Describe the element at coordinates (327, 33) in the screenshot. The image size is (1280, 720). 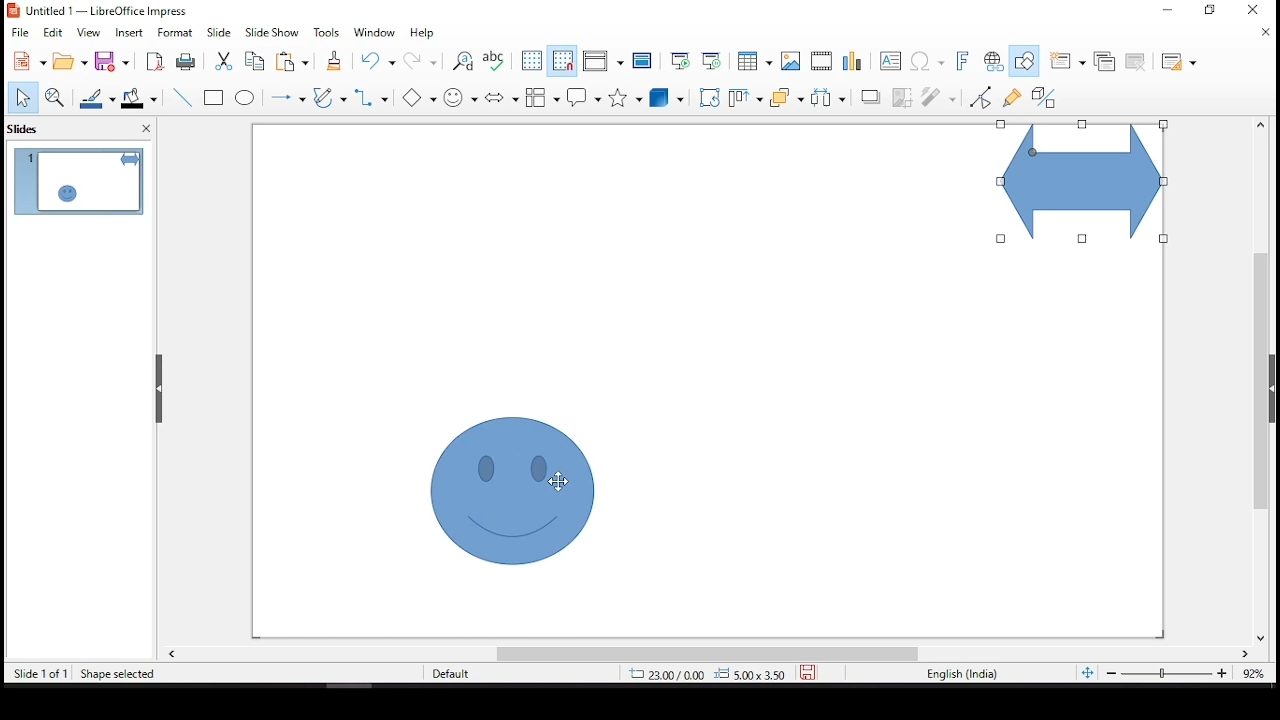
I see `tools` at that location.